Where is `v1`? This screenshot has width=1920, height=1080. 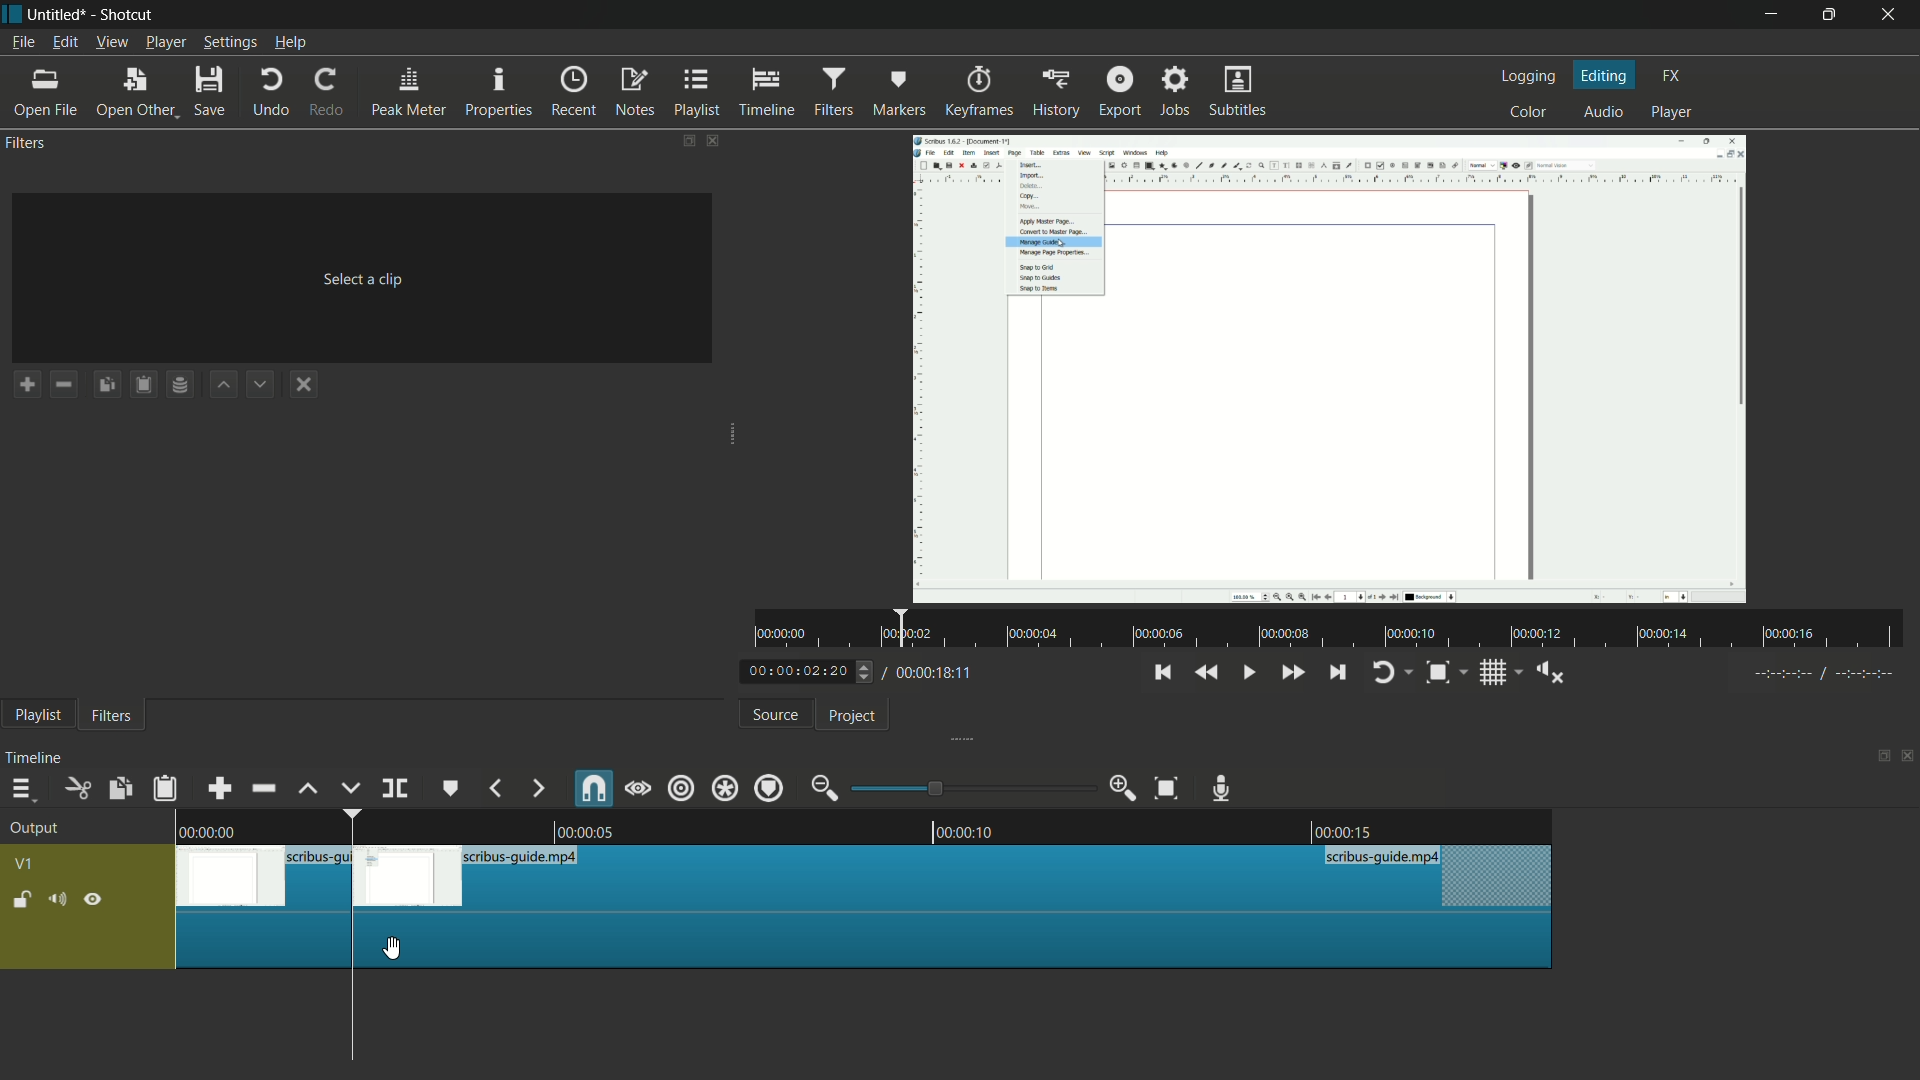
v1 is located at coordinates (25, 864).